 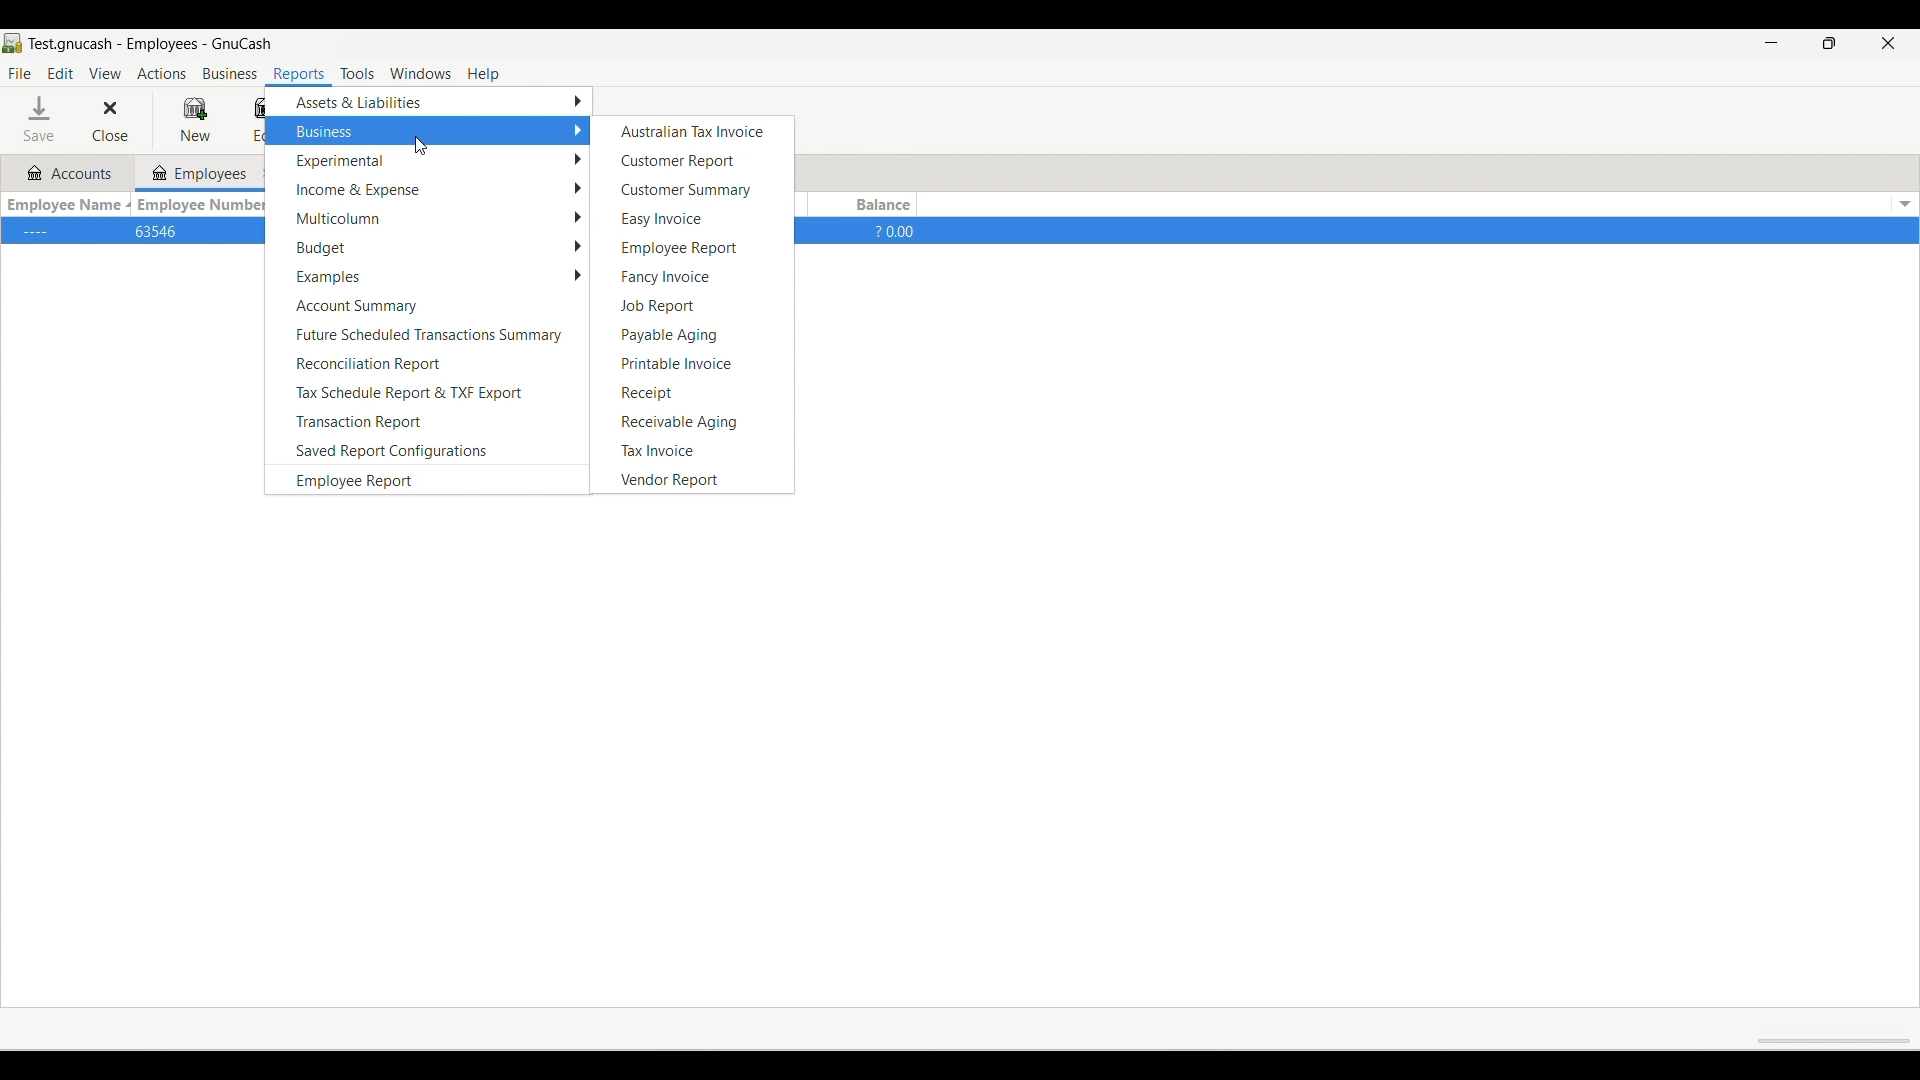 I want to click on Easy invoice, so click(x=691, y=219).